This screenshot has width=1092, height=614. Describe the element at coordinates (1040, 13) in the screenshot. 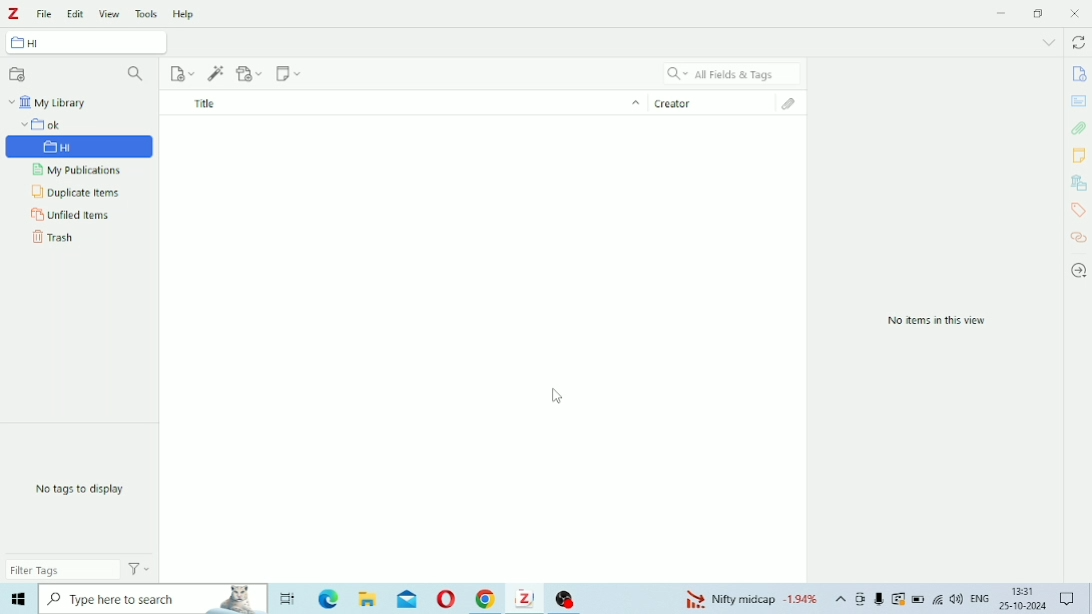

I see `Restore down` at that location.